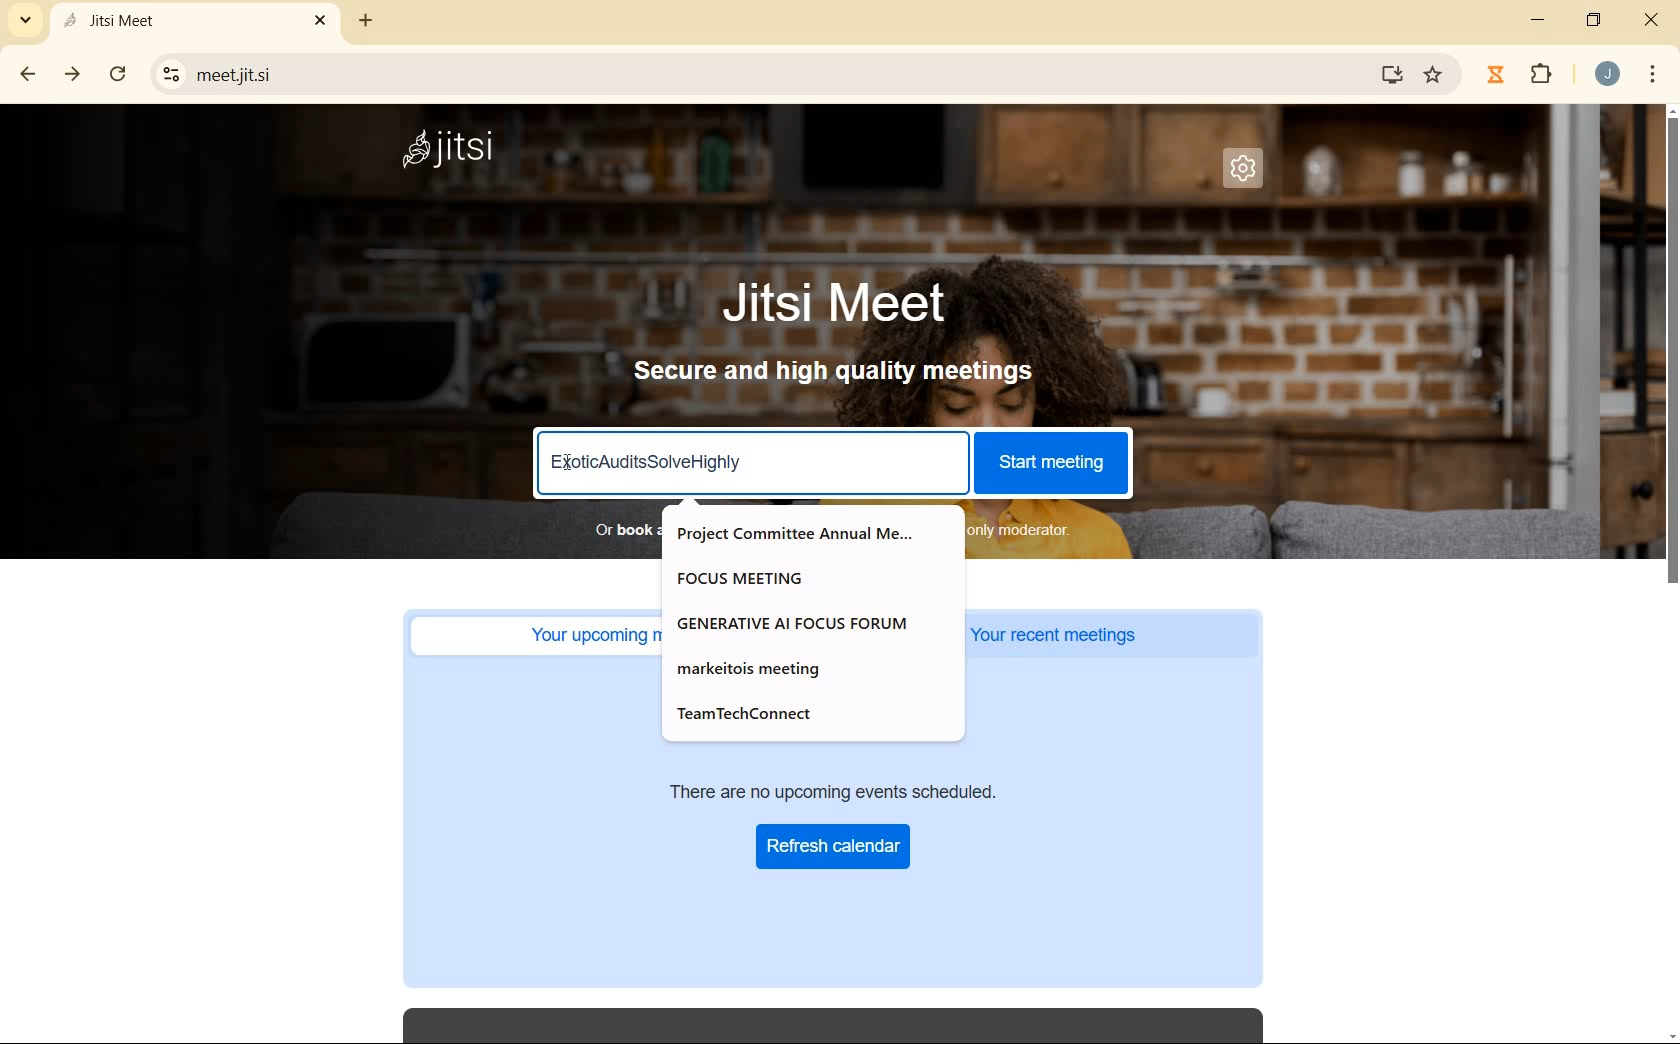  I want to click on bookmark, so click(1435, 75).